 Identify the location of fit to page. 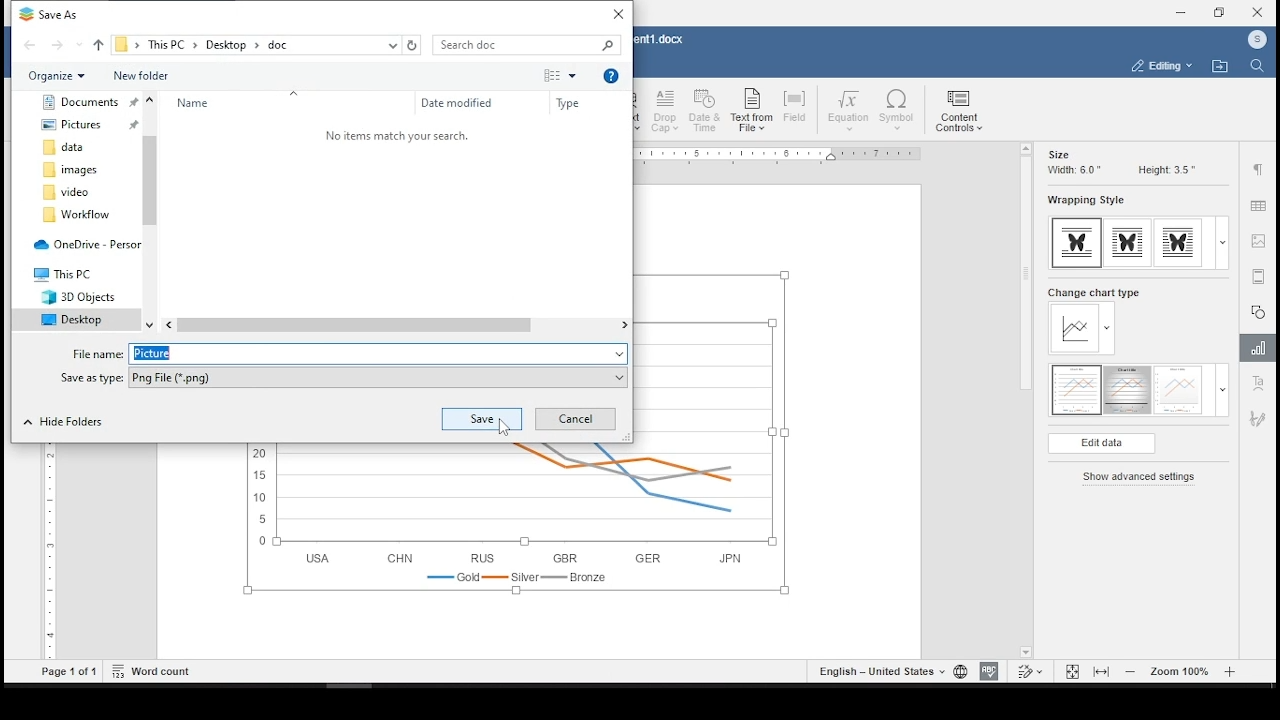
(1072, 671).